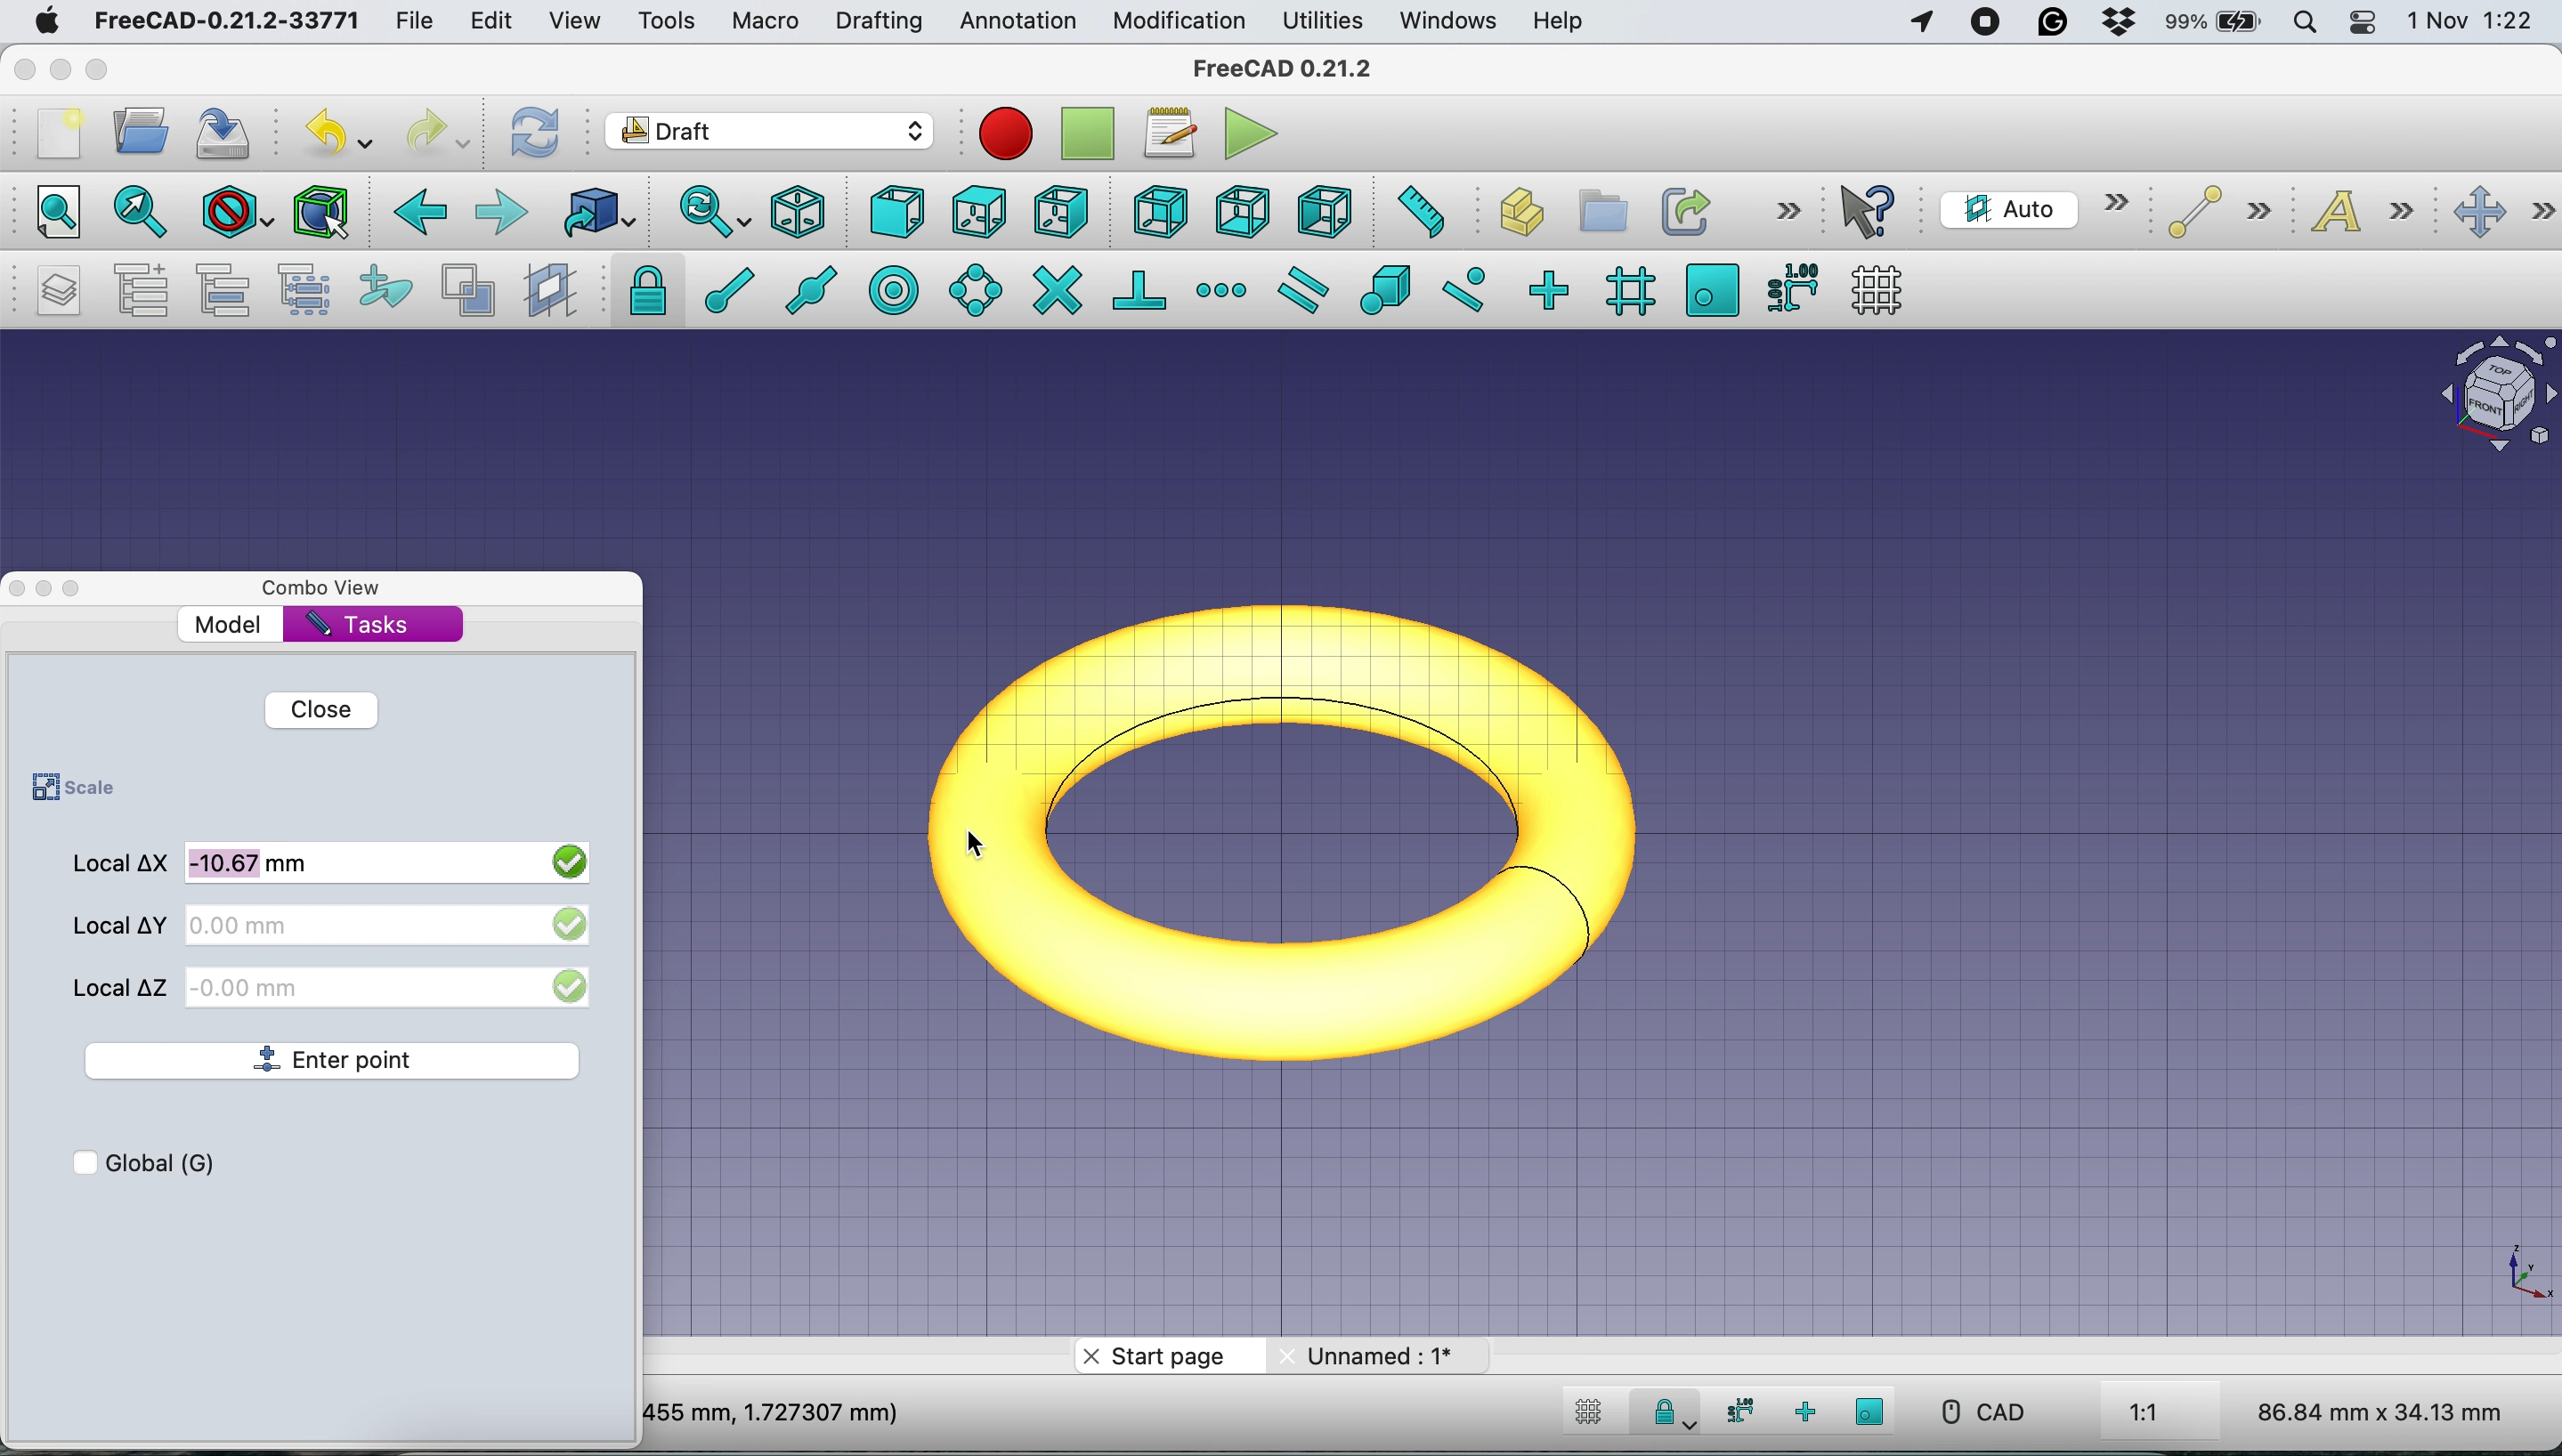  What do you see at coordinates (1453, 22) in the screenshot?
I see `windows` at bounding box center [1453, 22].